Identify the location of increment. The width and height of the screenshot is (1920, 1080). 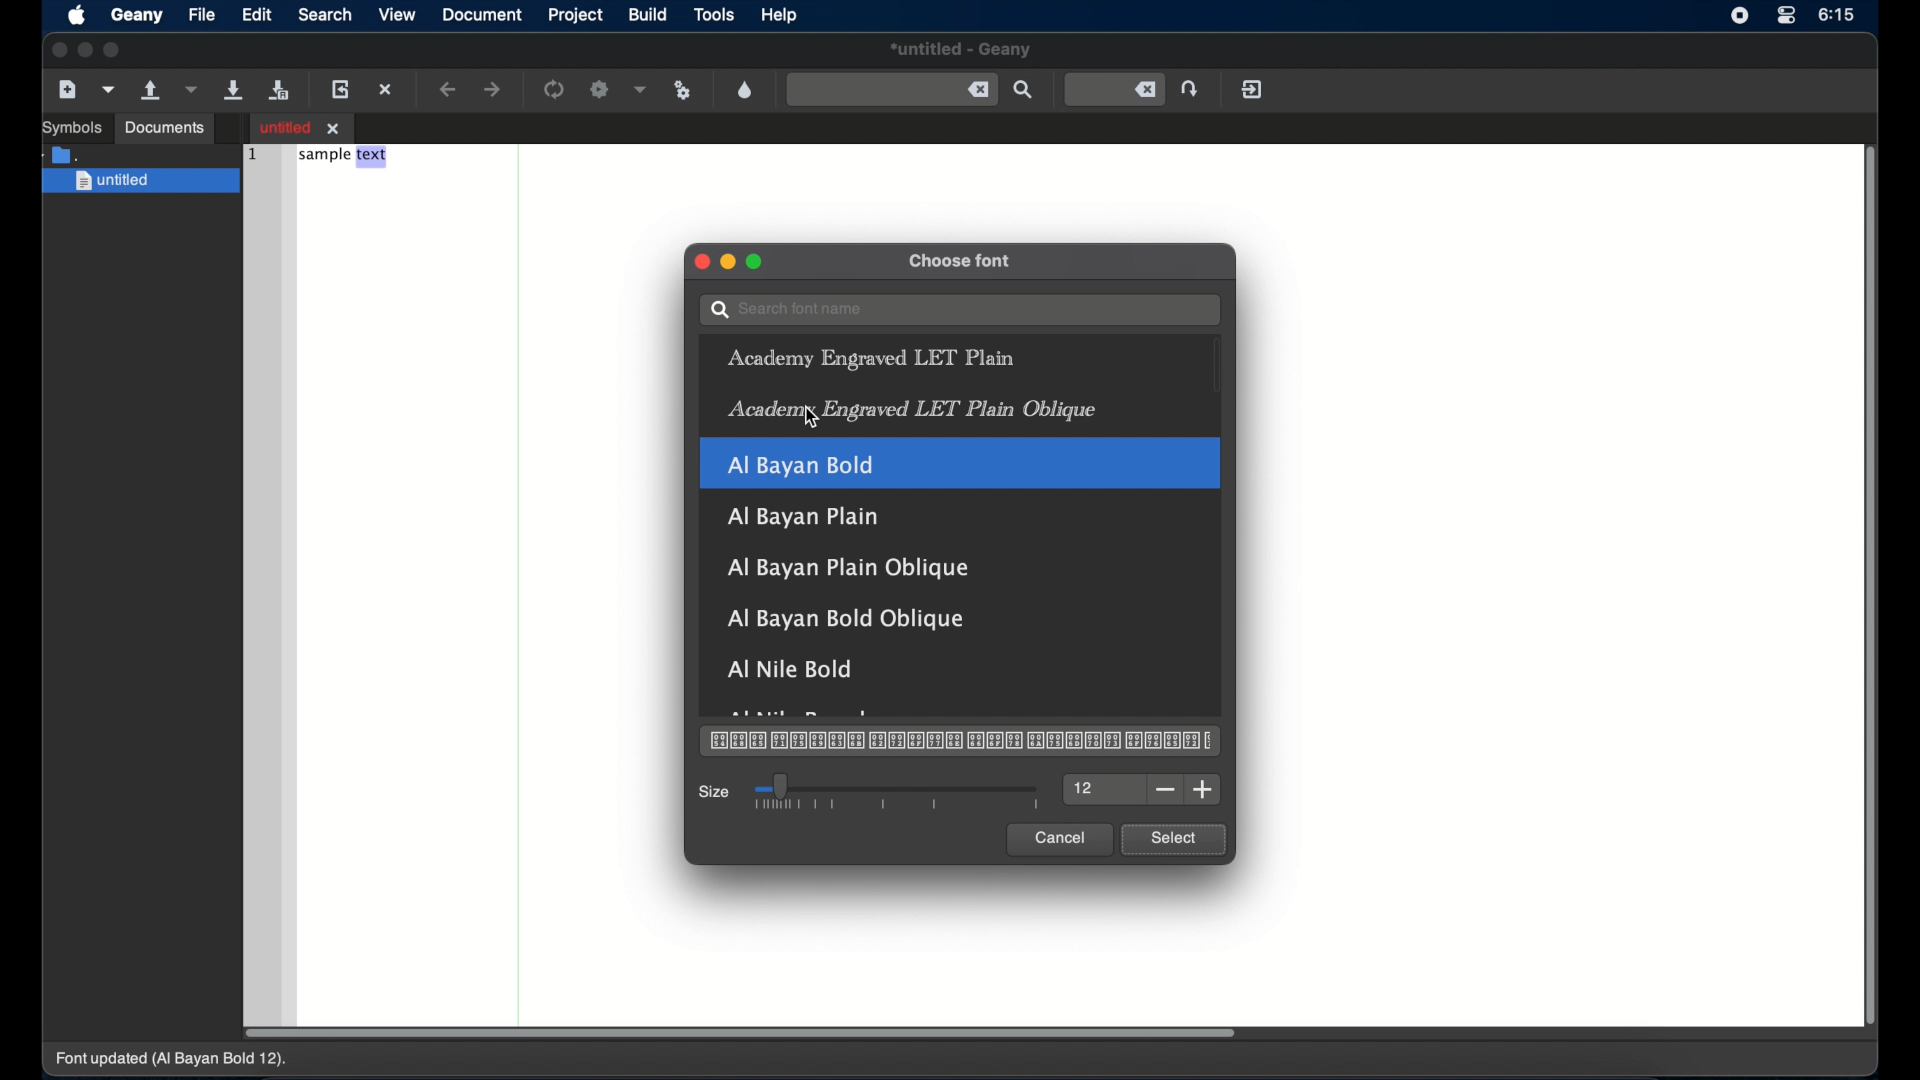
(1203, 790).